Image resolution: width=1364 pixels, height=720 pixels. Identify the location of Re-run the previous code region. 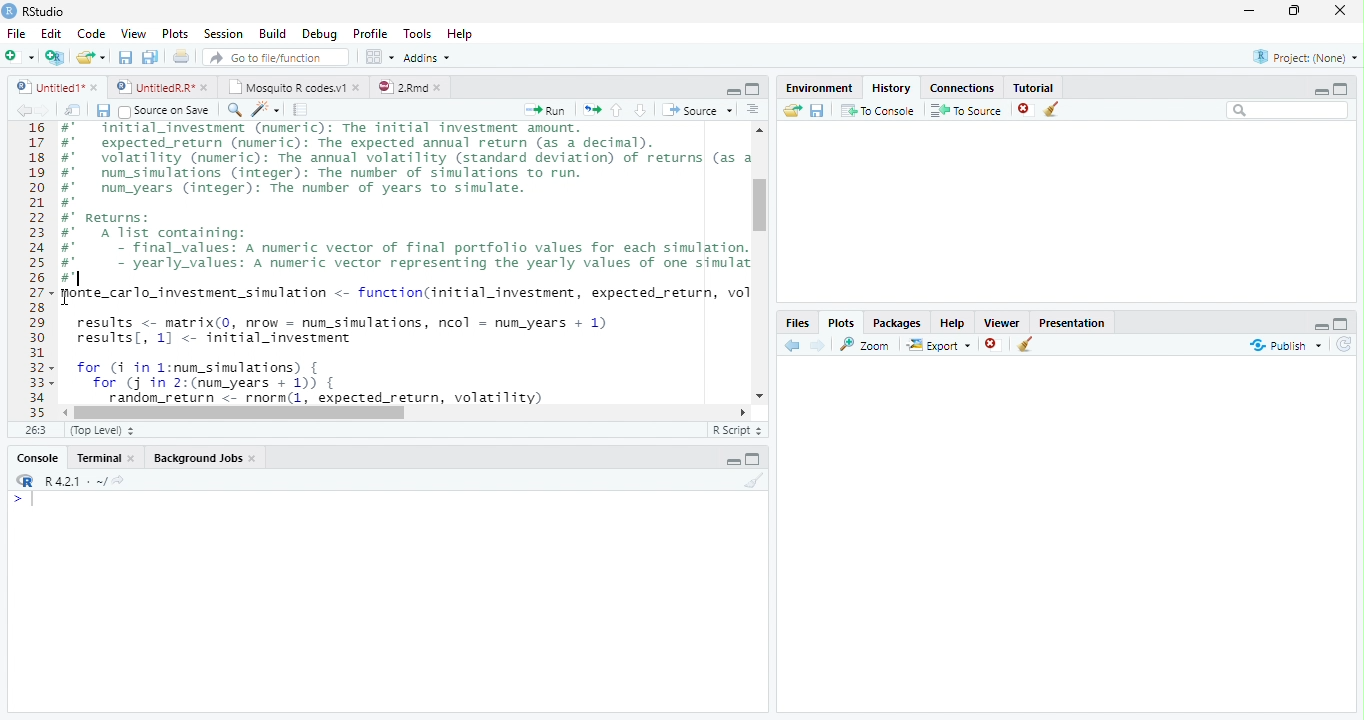
(590, 110).